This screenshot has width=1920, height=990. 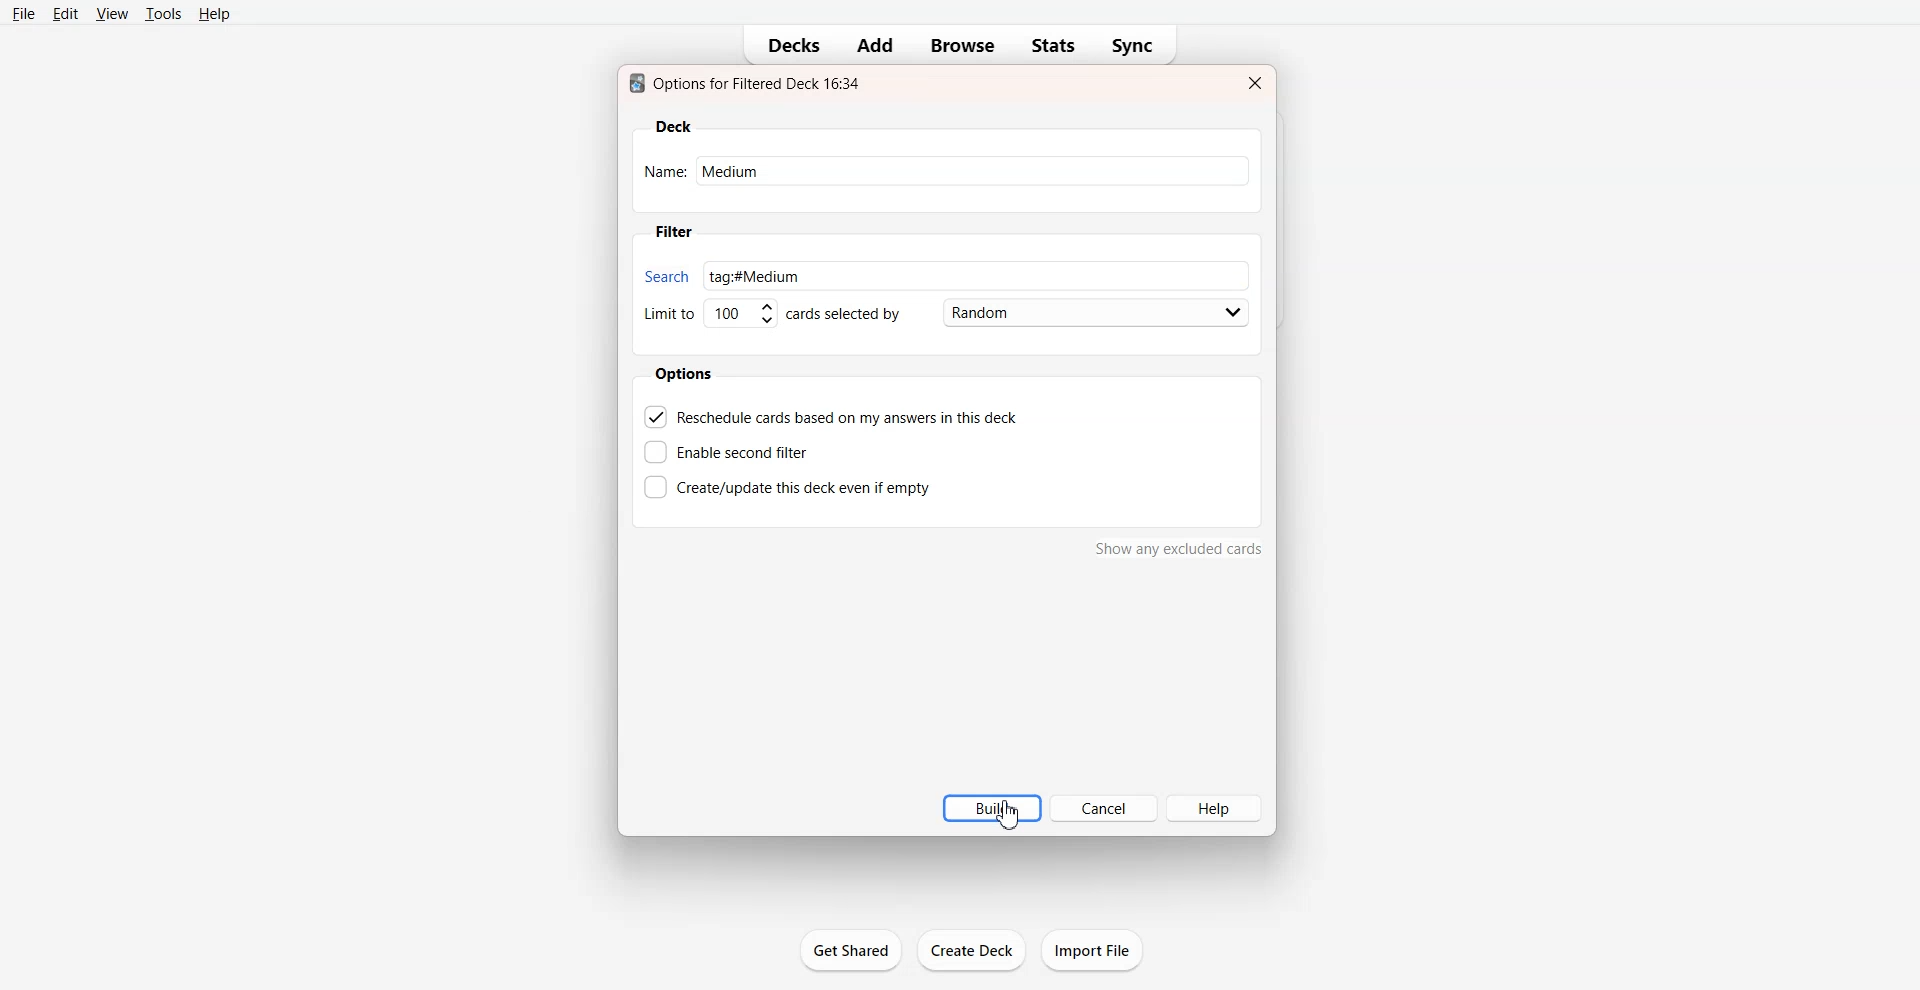 What do you see at coordinates (708, 318) in the screenshot?
I see `Set Limit` at bounding box center [708, 318].